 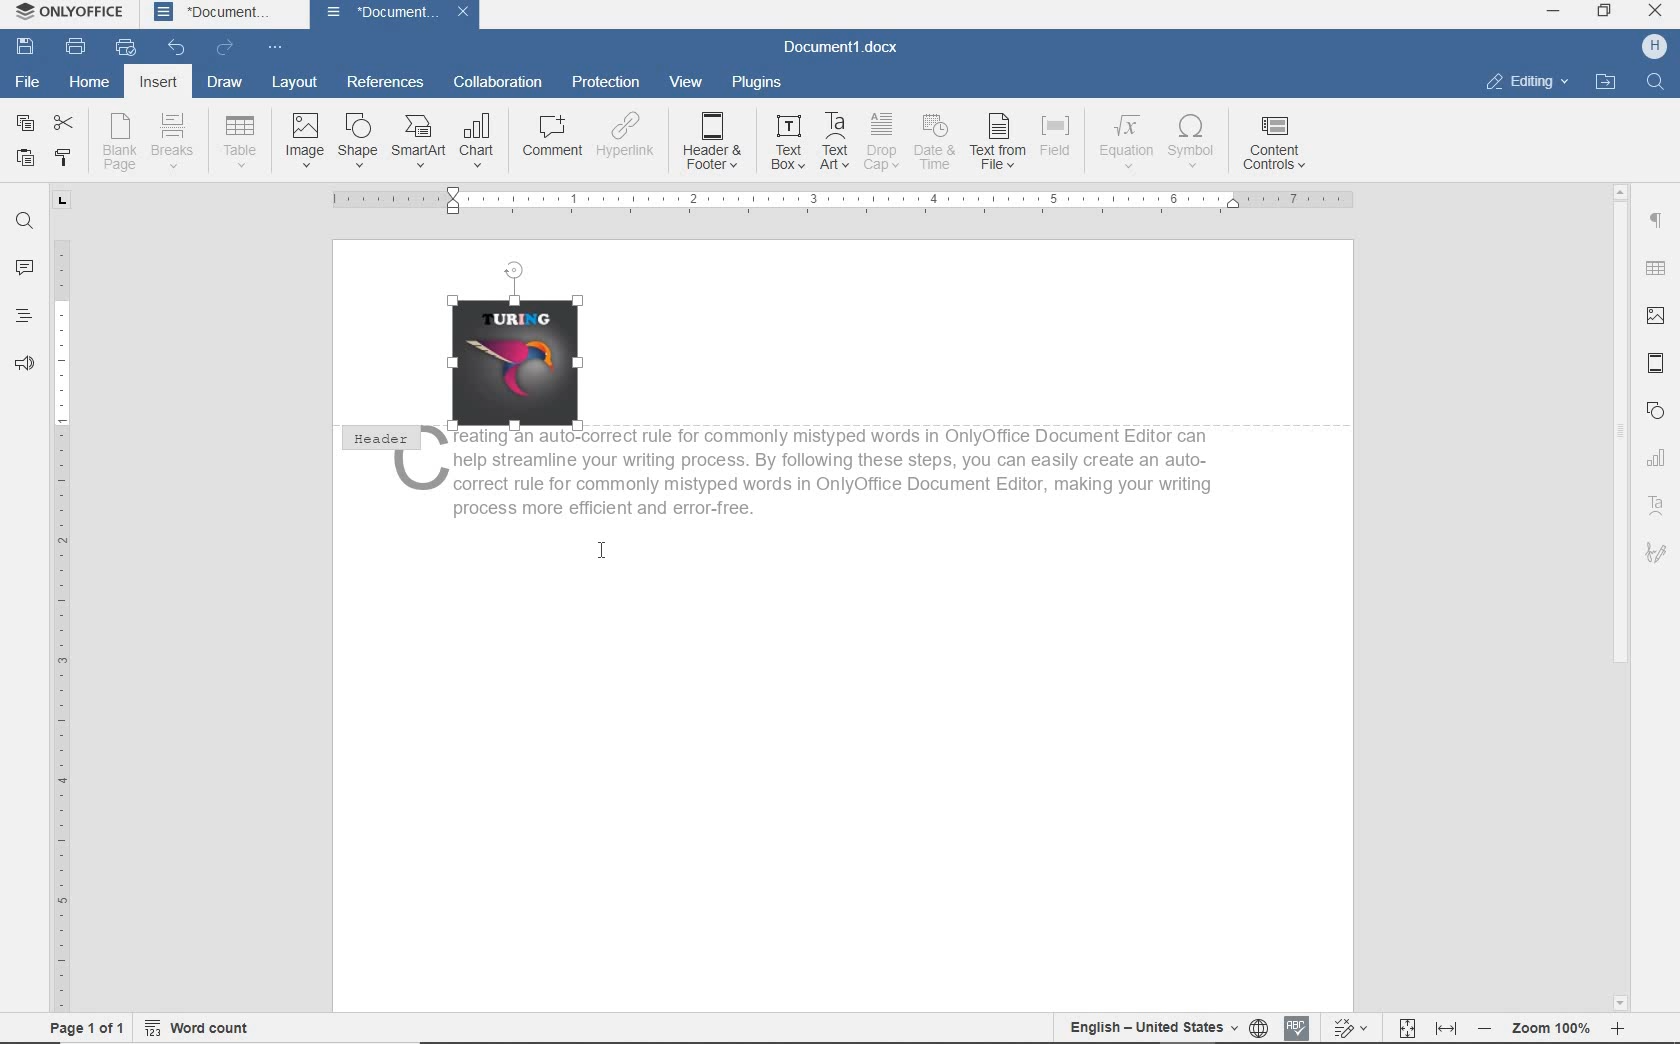 I want to click on SYSTEM NAME, so click(x=65, y=11).